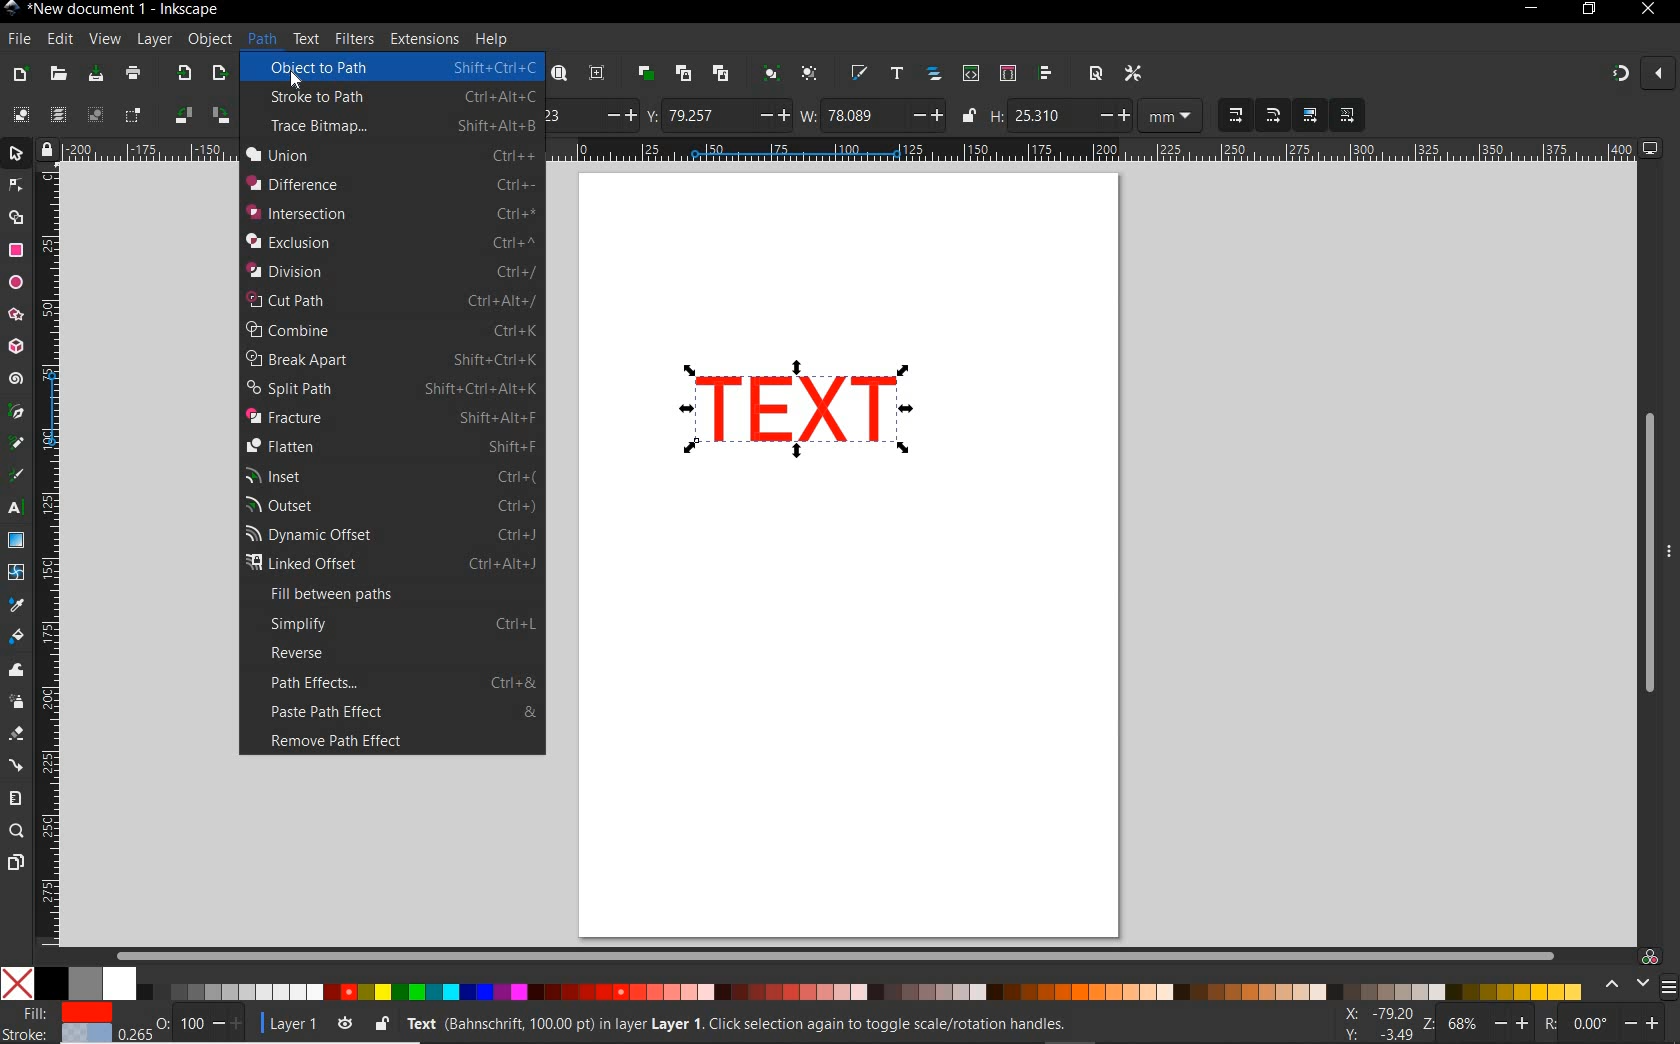 The image size is (1680, 1044). I want to click on PEN TOOL, so click(17, 412).